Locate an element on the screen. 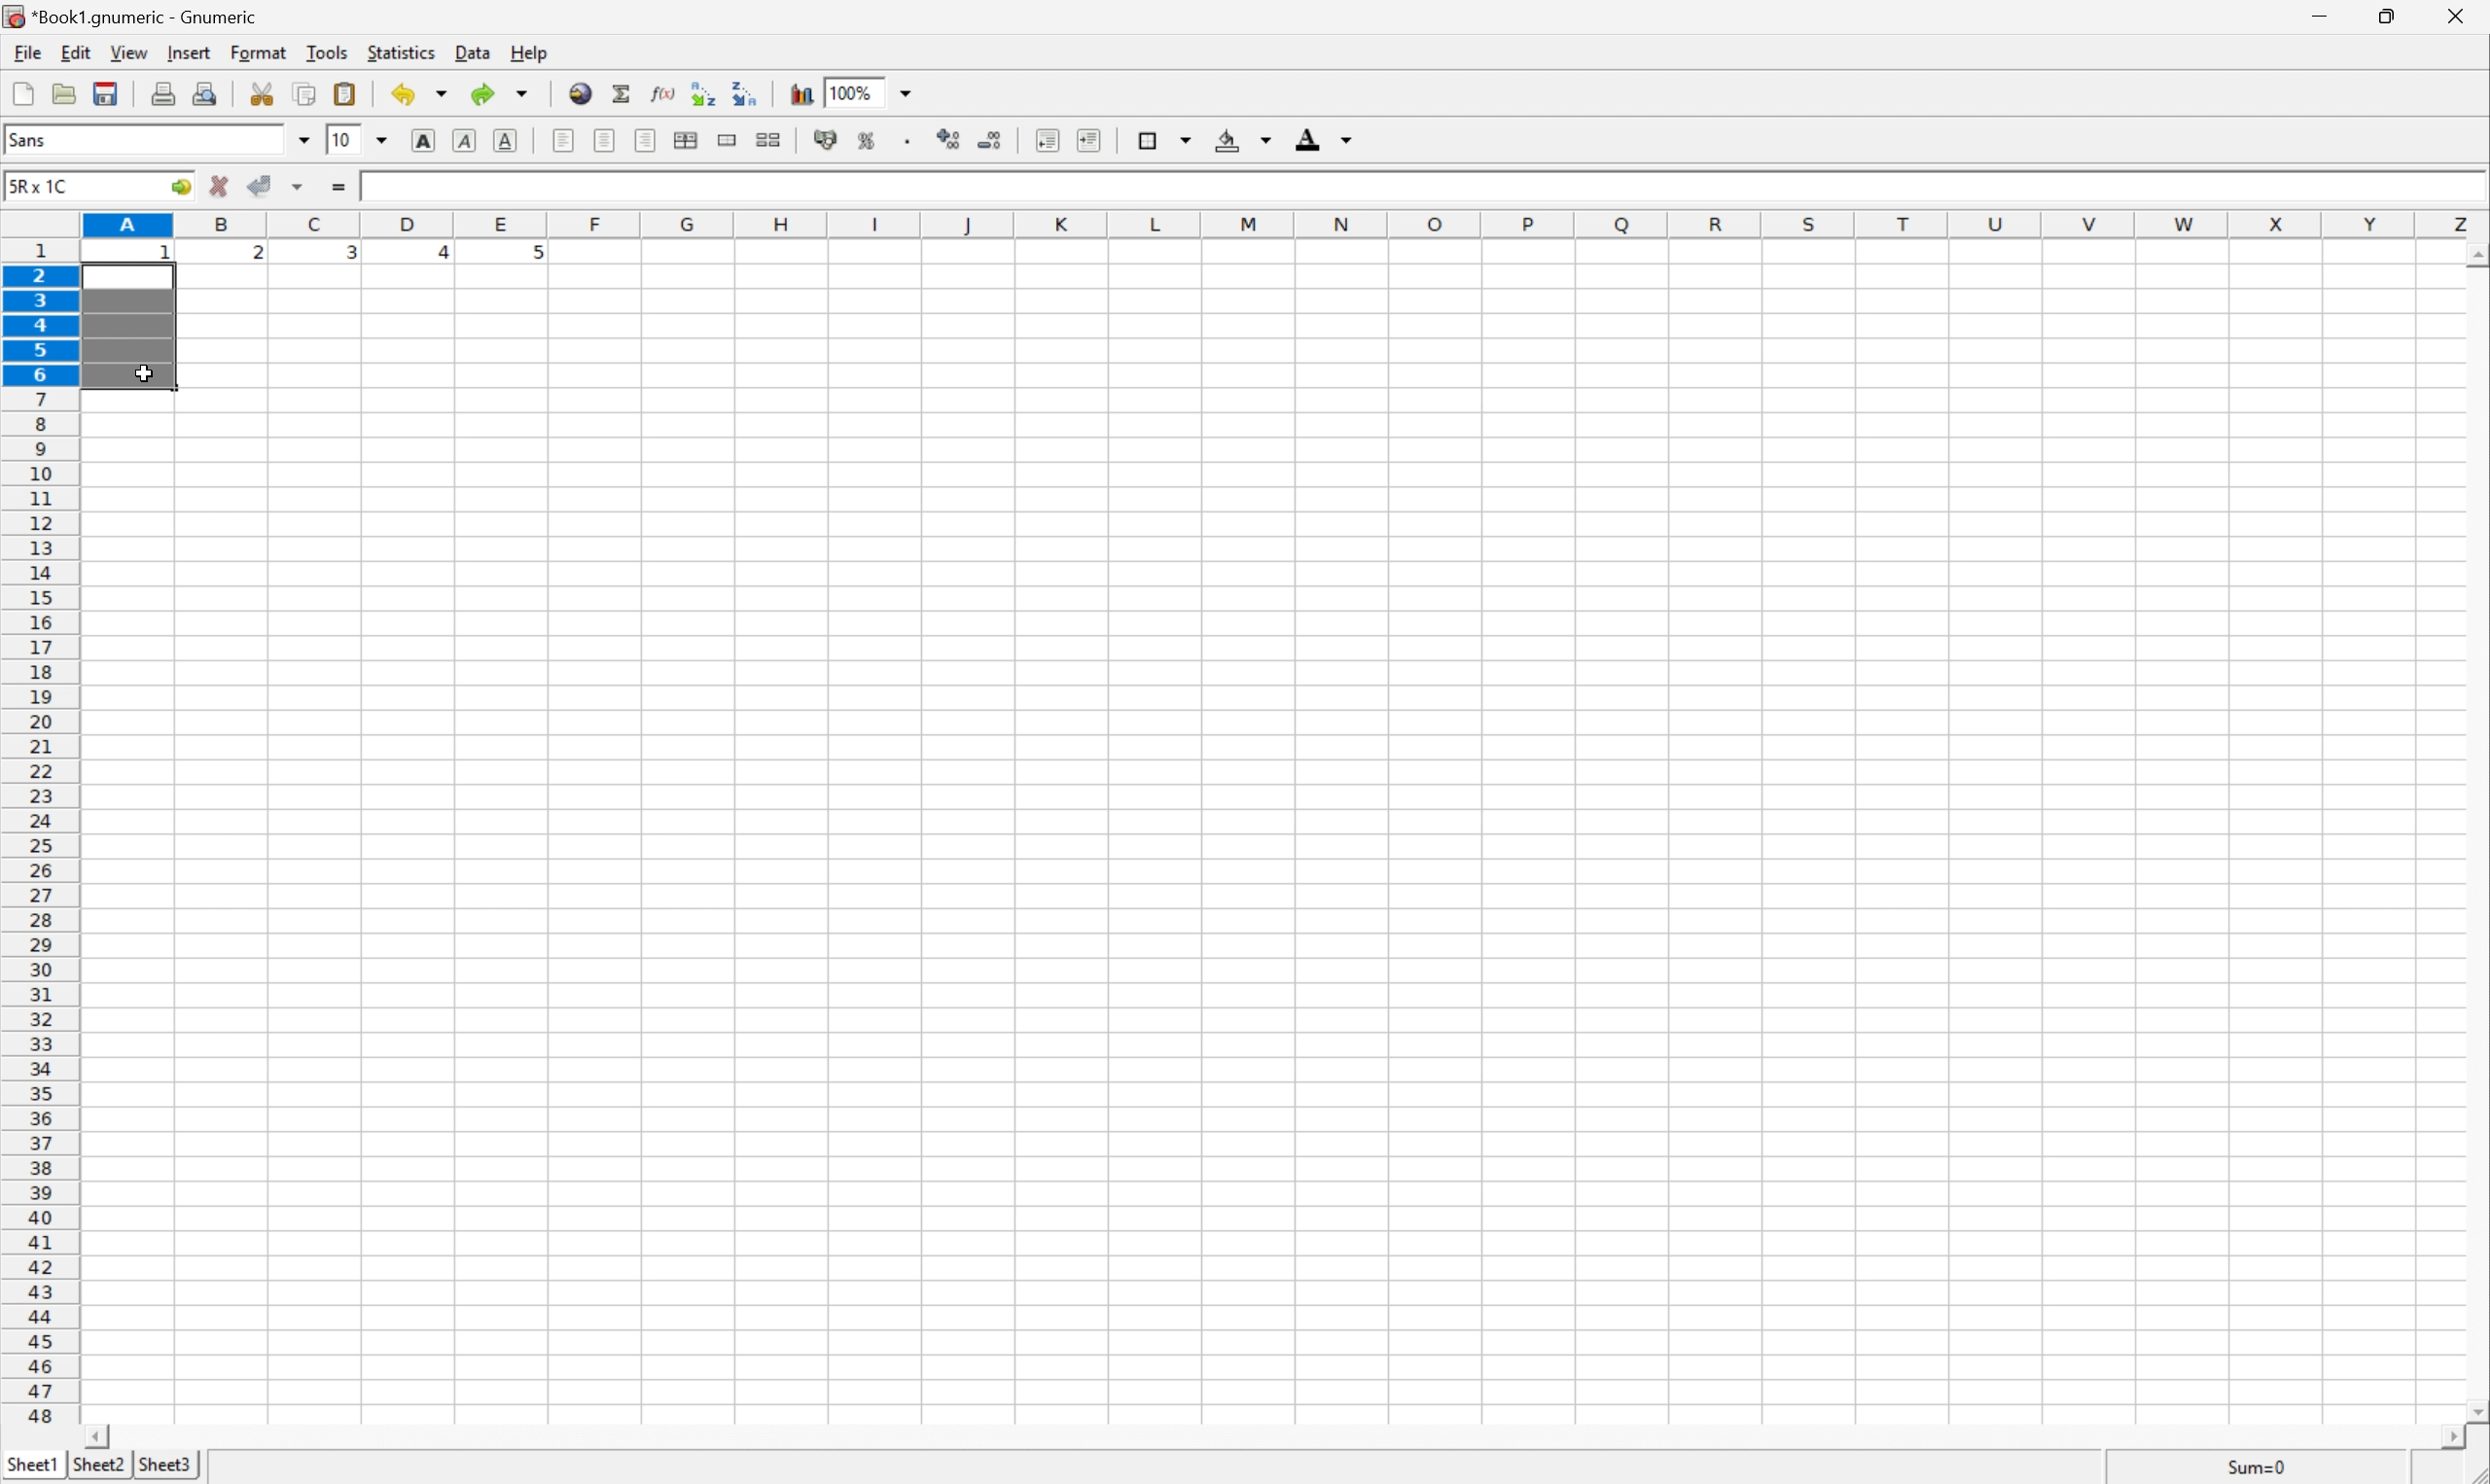 The image size is (2490, 1484). edit function in current cell is located at coordinates (665, 95).